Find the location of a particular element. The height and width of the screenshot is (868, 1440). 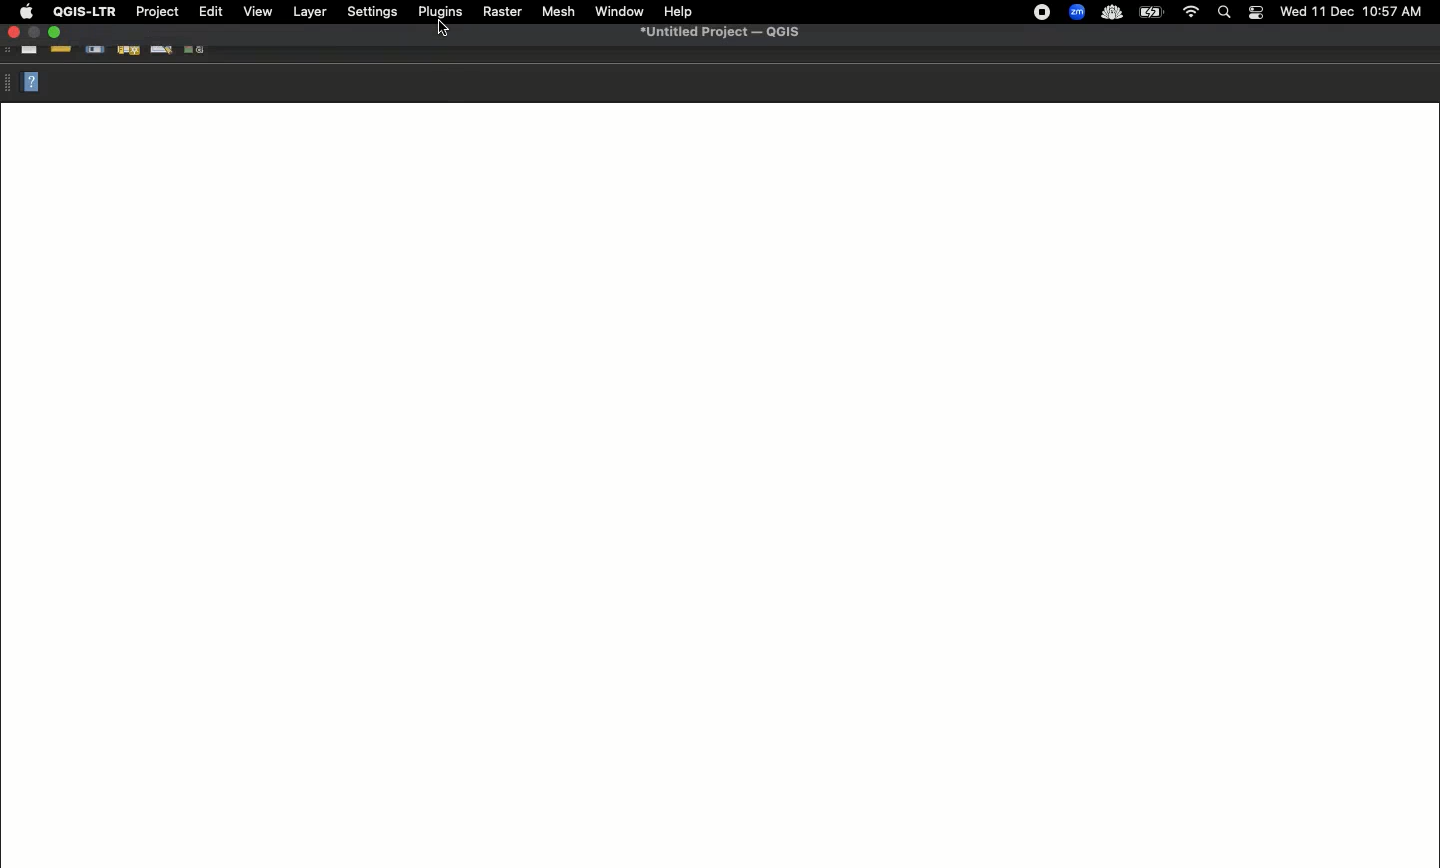

Extension is located at coordinates (1114, 14).